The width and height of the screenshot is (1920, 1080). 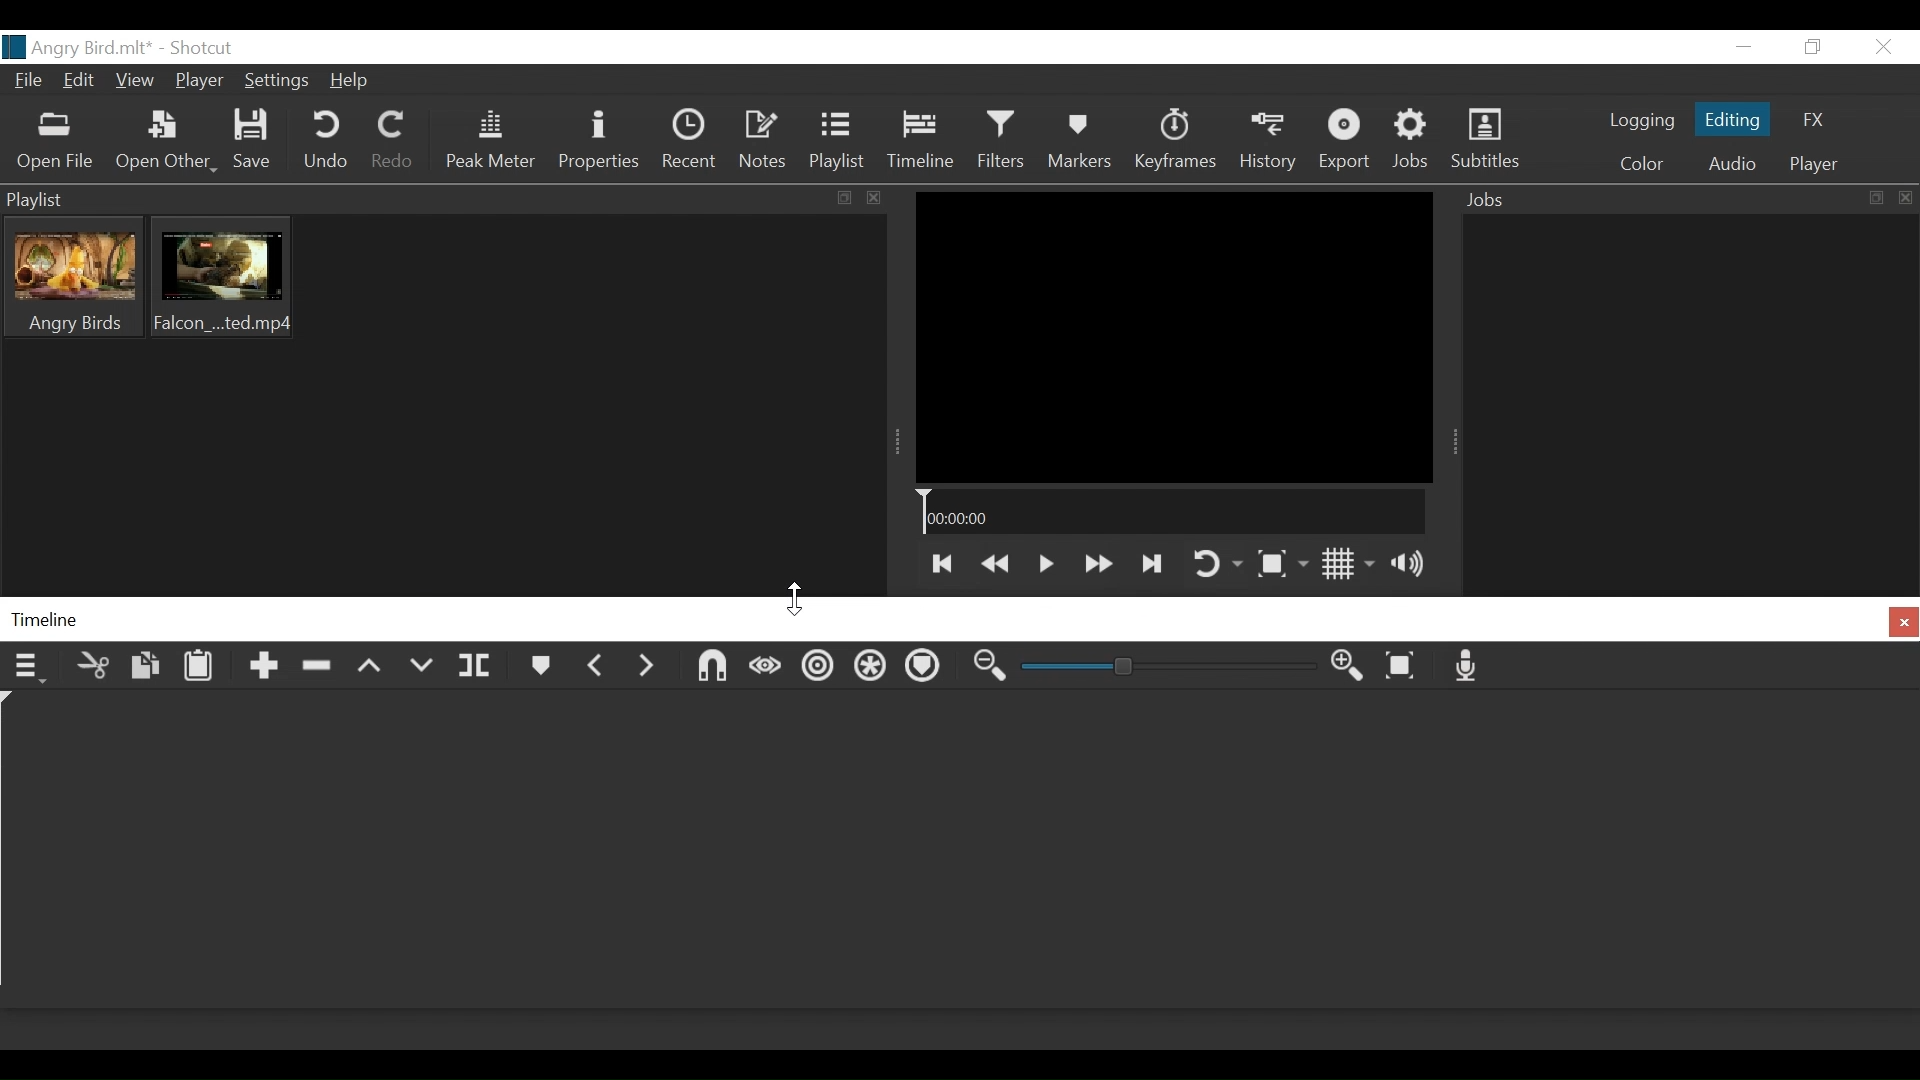 What do you see at coordinates (1732, 117) in the screenshot?
I see `Editing` at bounding box center [1732, 117].